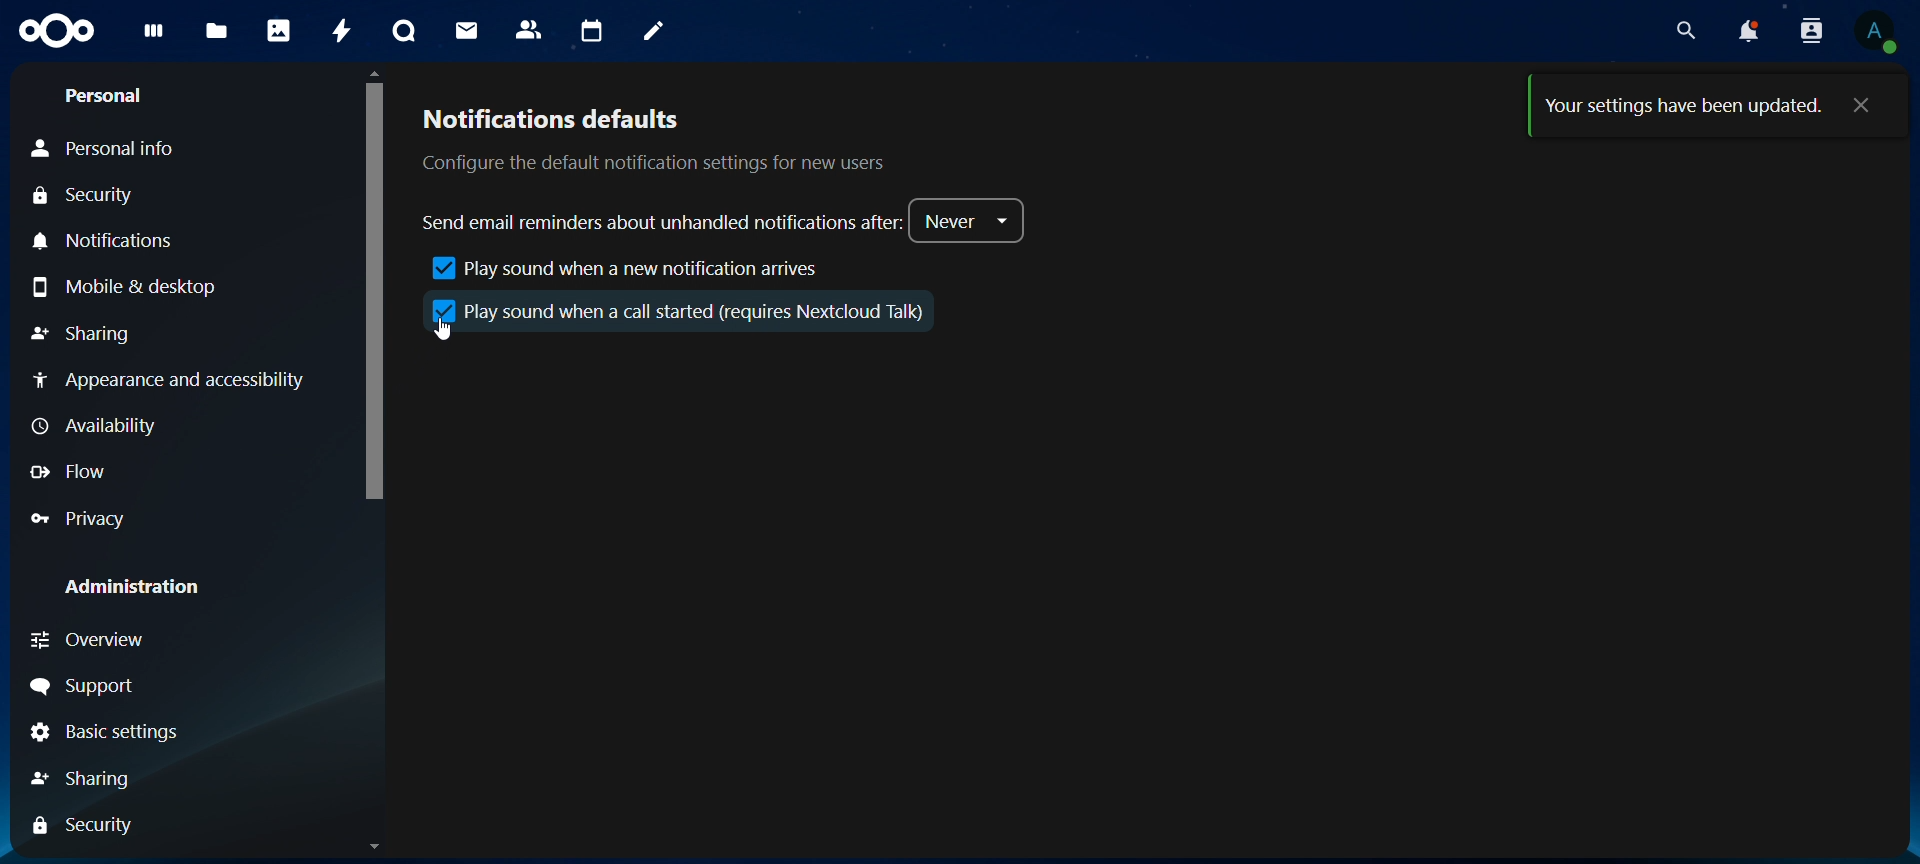 This screenshot has height=864, width=1920. I want to click on Availability, so click(90, 428).